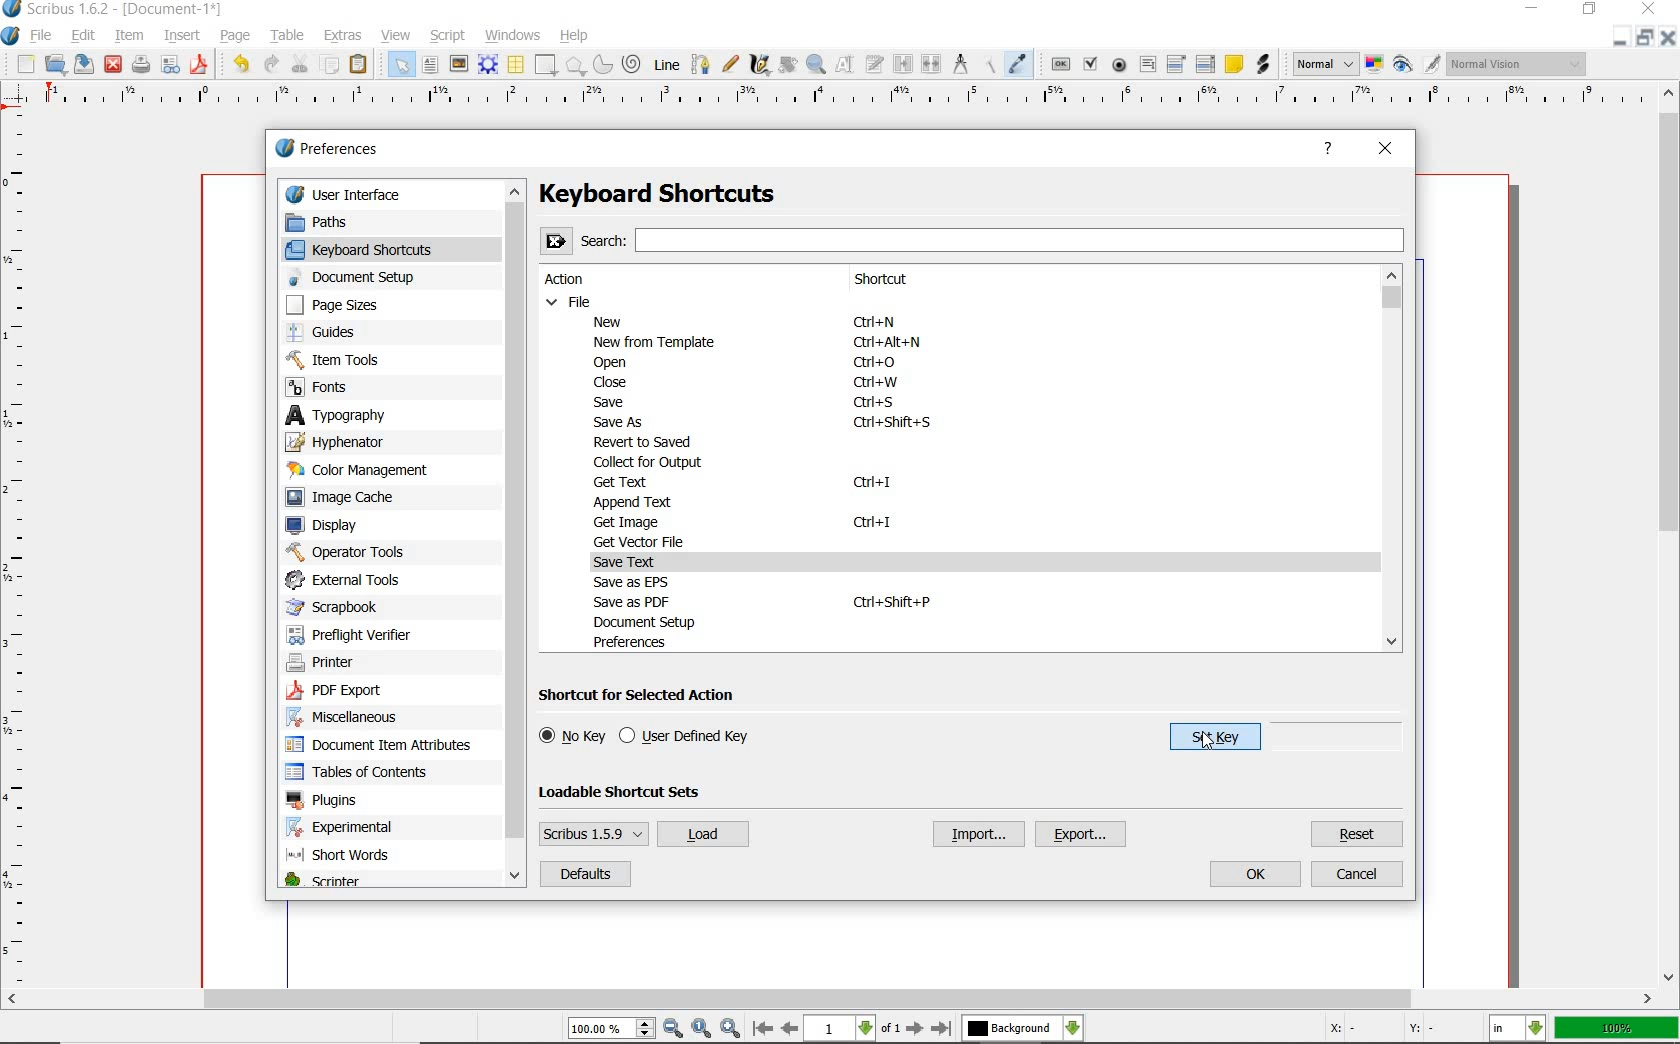  What do you see at coordinates (701, 65) in the screenshot?
I see `Bezier curve` at bounding box center [701, 65].